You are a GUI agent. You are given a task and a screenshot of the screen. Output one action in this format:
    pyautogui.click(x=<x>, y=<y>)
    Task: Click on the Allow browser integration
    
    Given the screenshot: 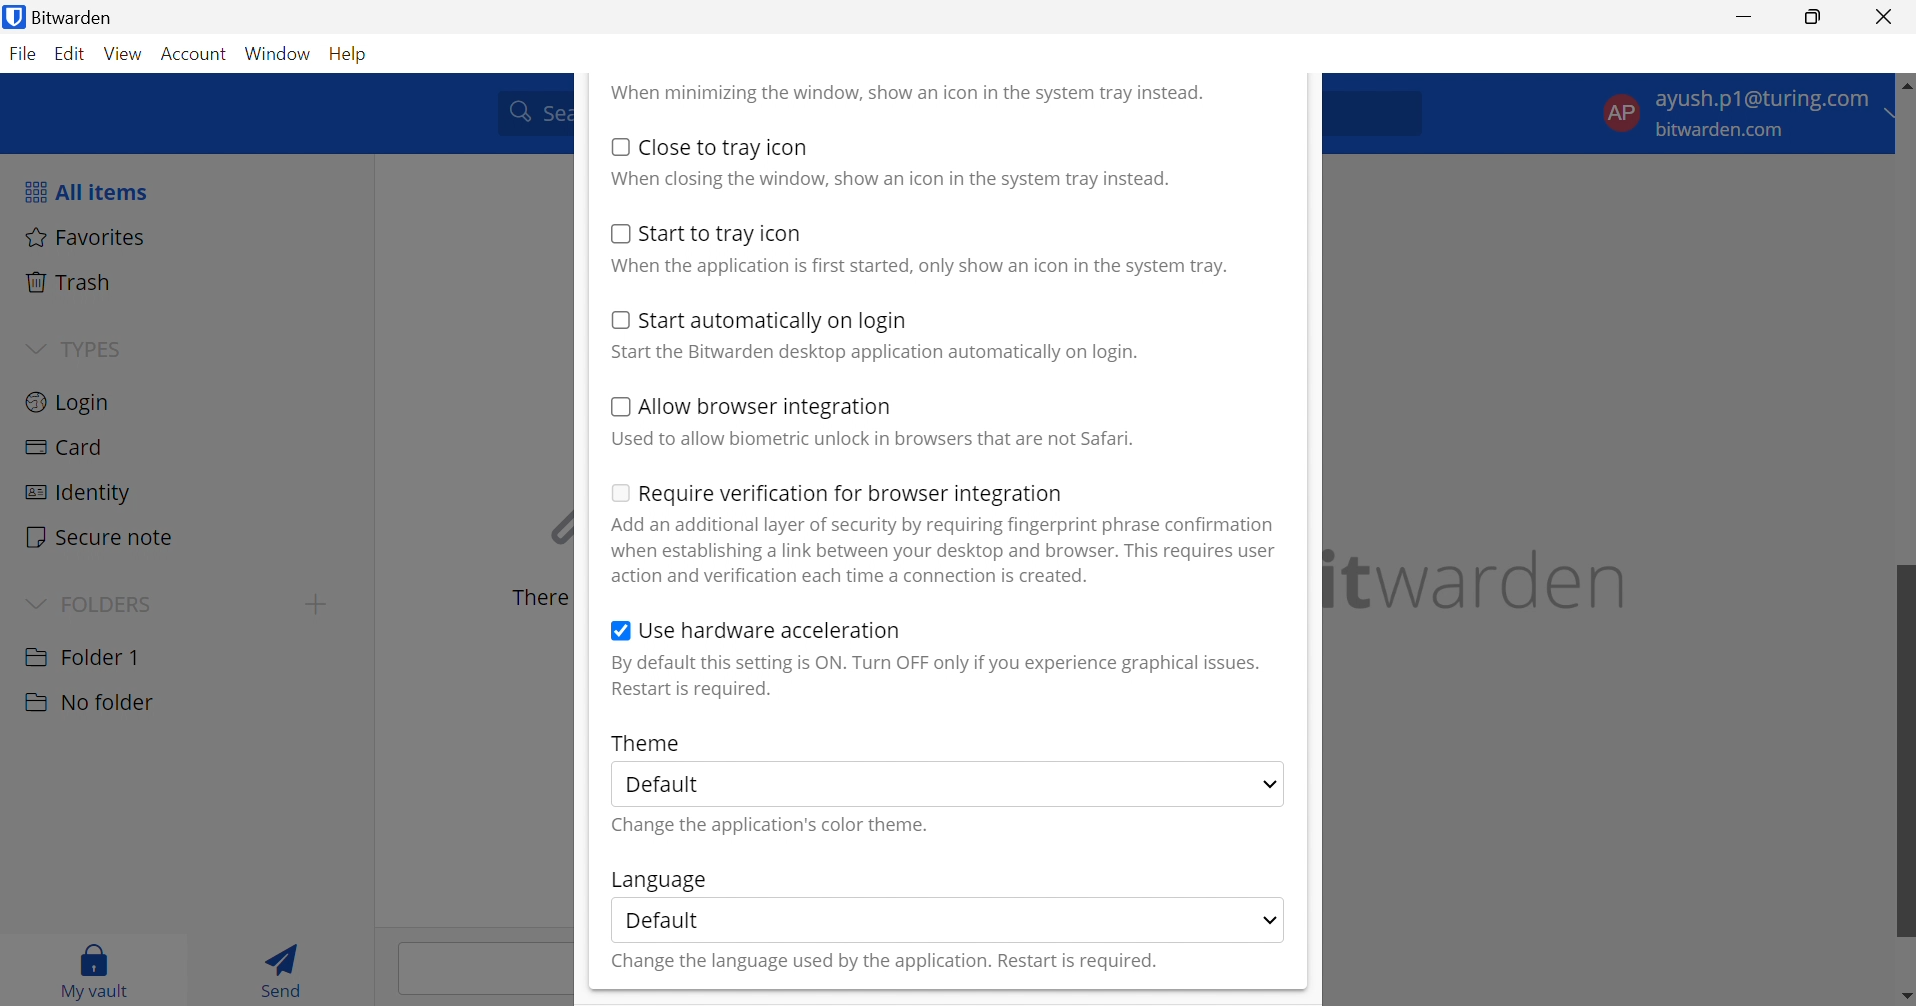 What is the action you would take?
    pyautogui.click(x=767, y=409)
    